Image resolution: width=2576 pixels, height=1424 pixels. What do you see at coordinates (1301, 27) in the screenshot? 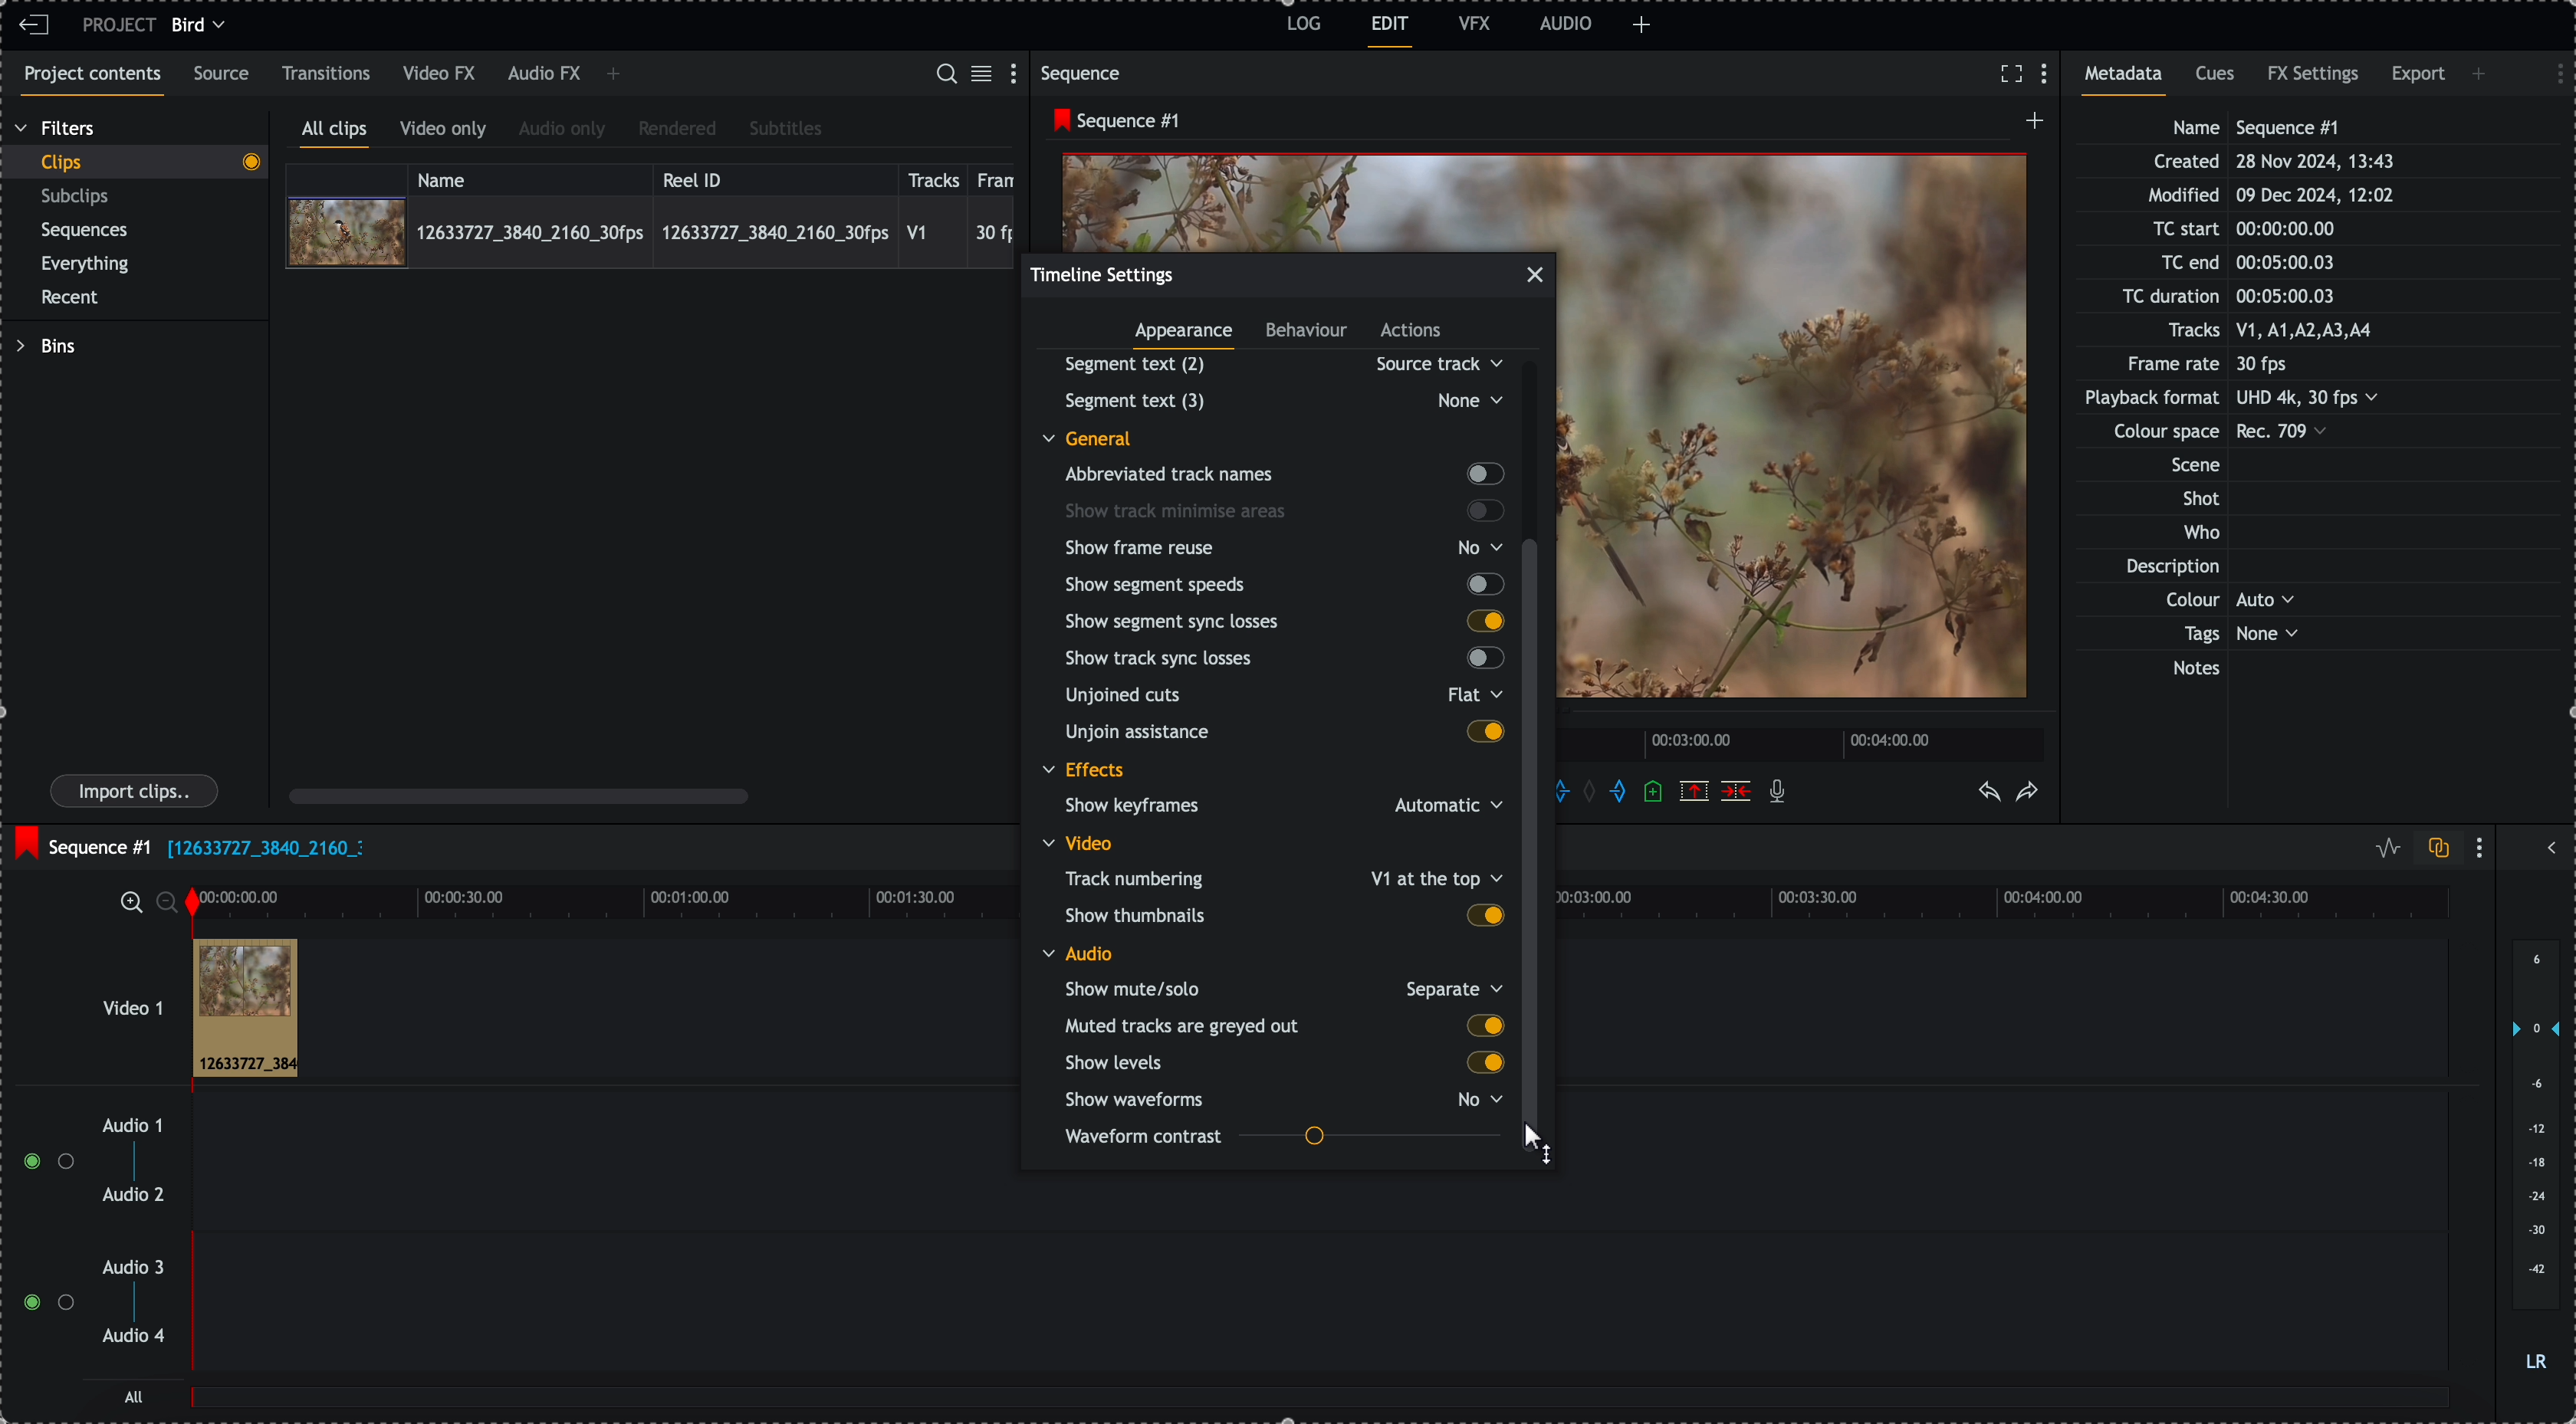
I see `log` at bounding box center [1301, 27].